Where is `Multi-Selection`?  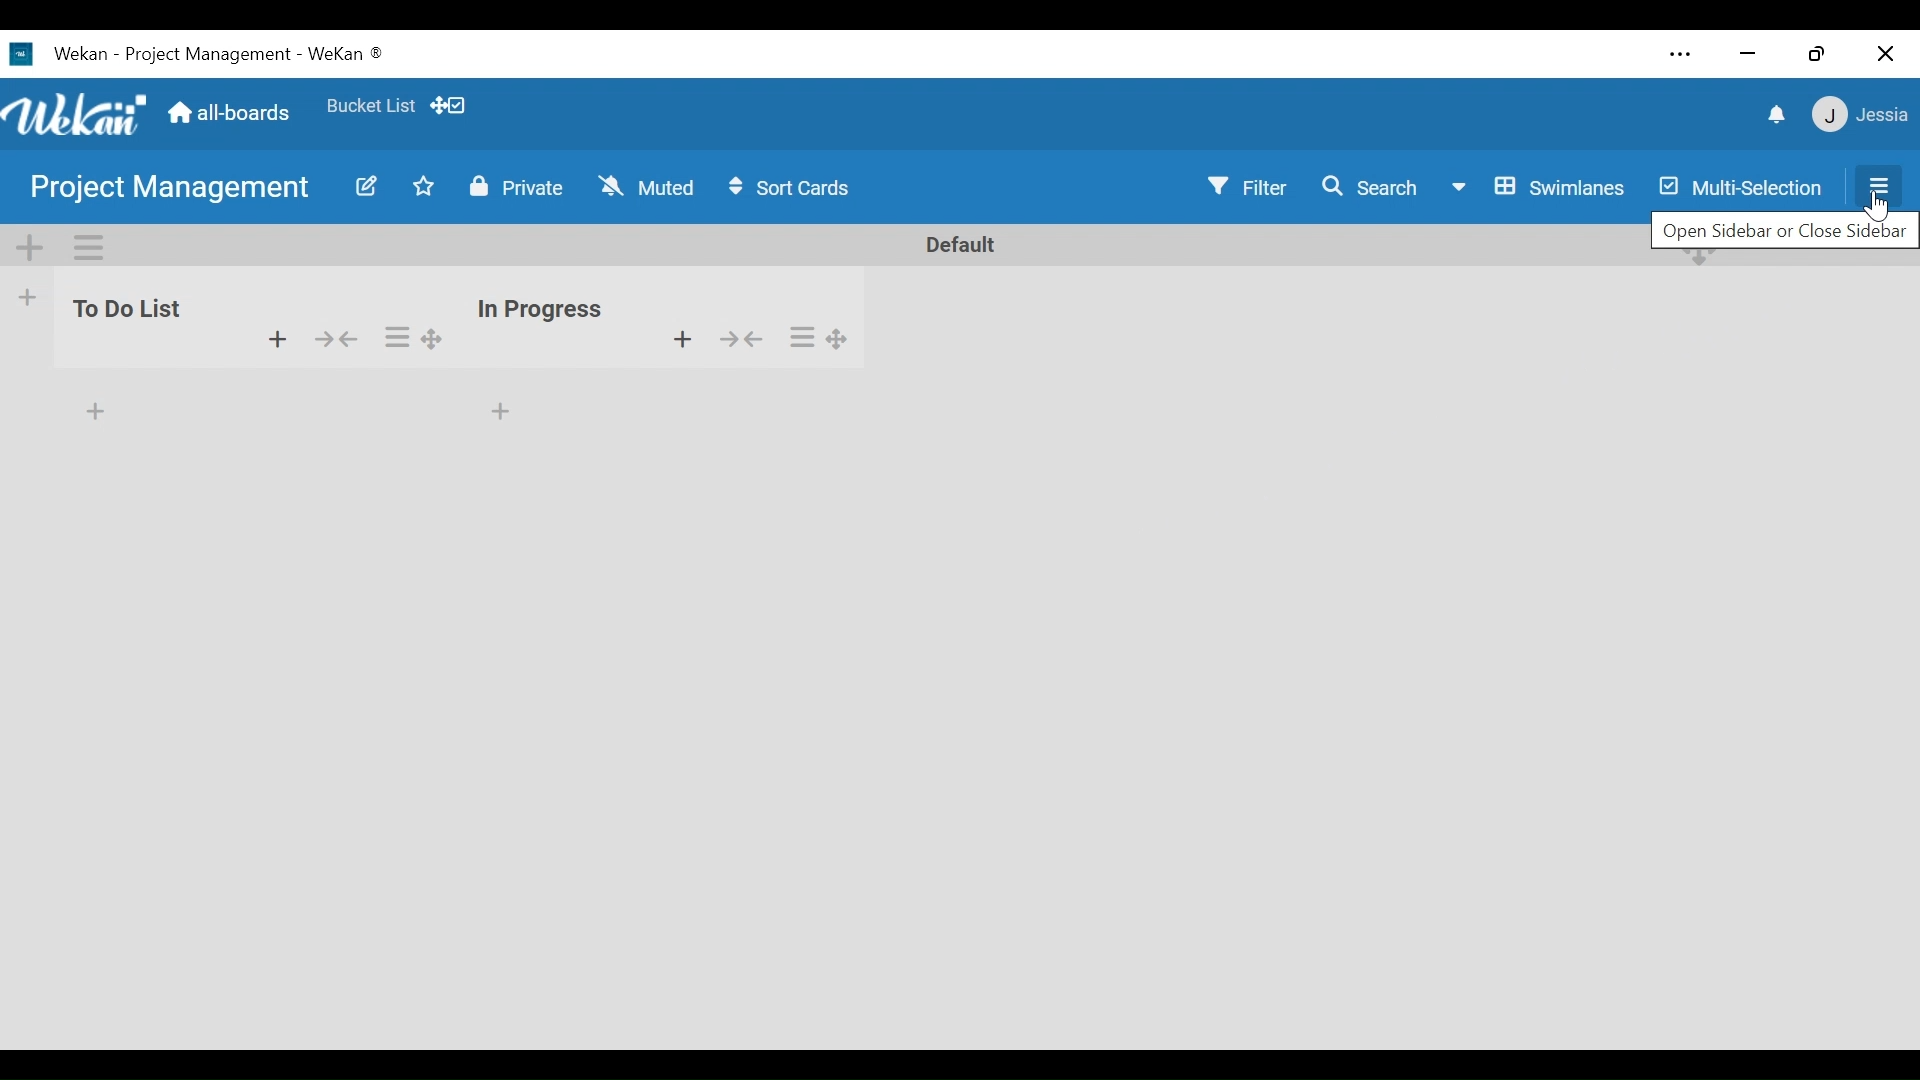 Multi-Selection is located at coordinates (1739, 186).